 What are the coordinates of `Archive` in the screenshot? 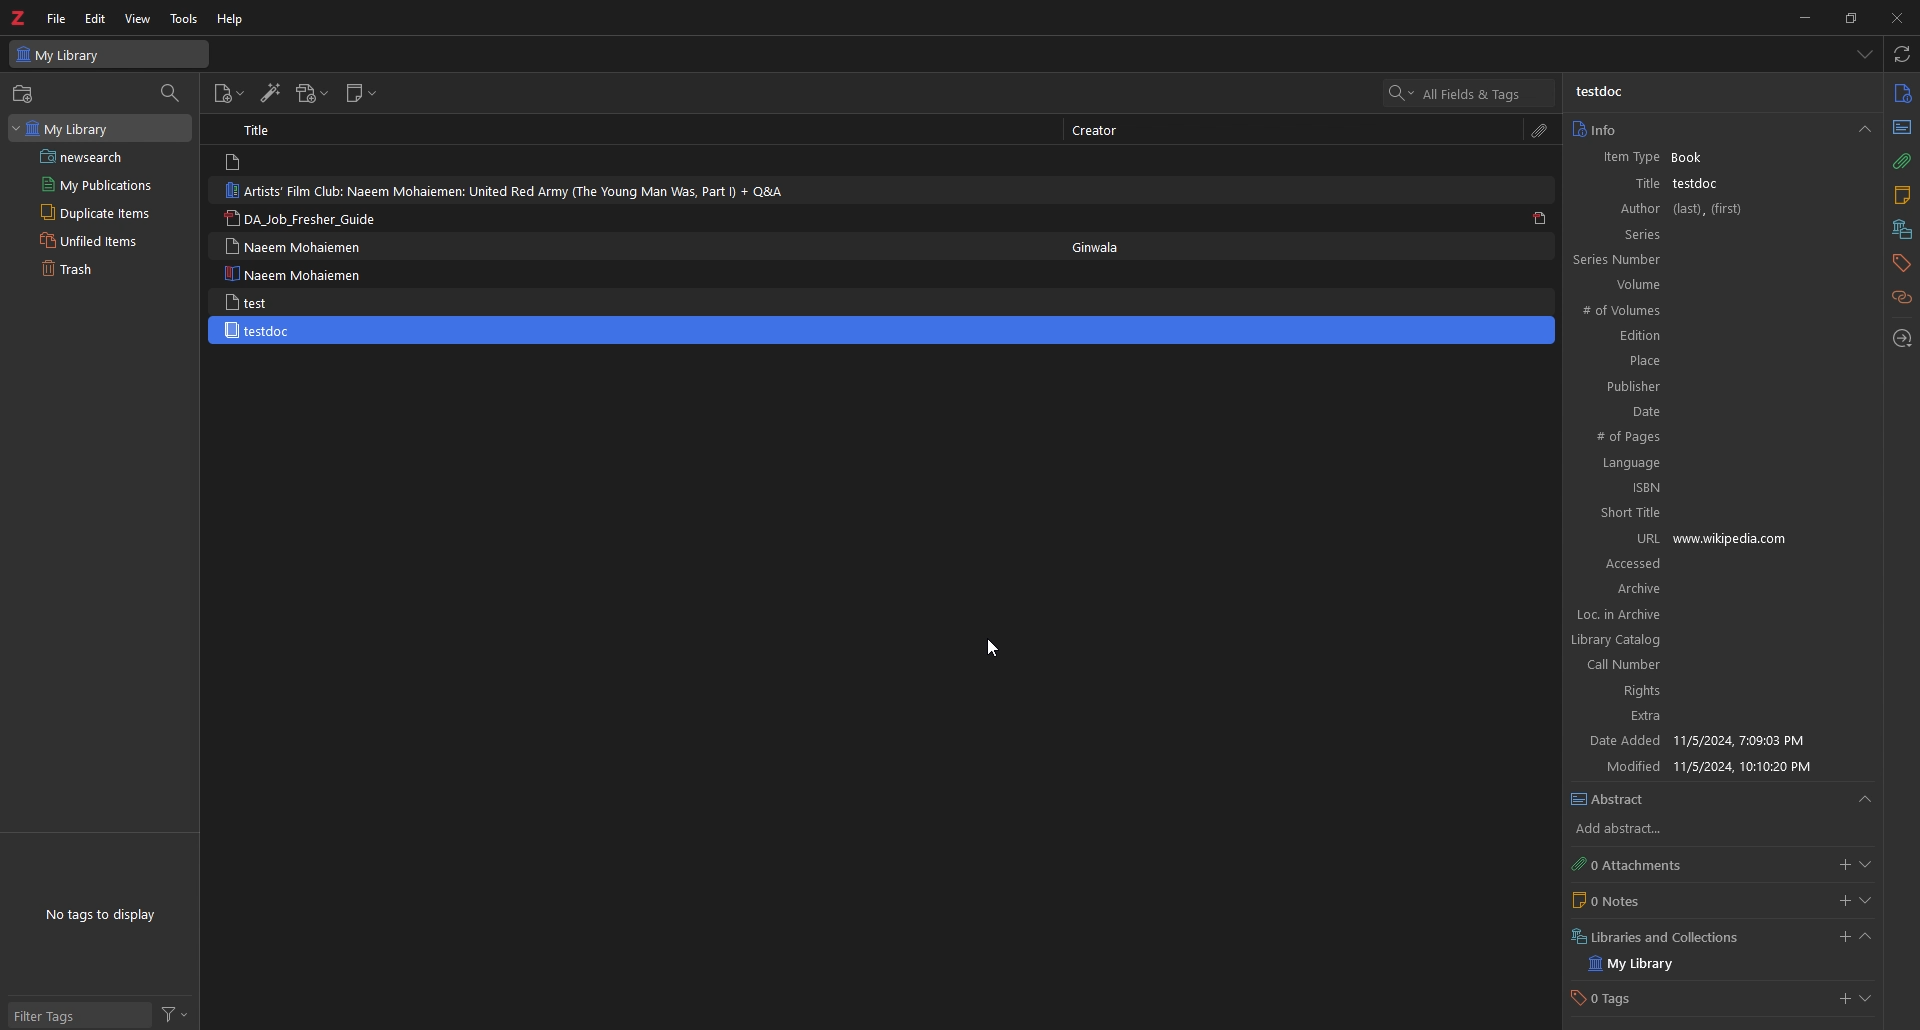 It's located at (1611, 590).